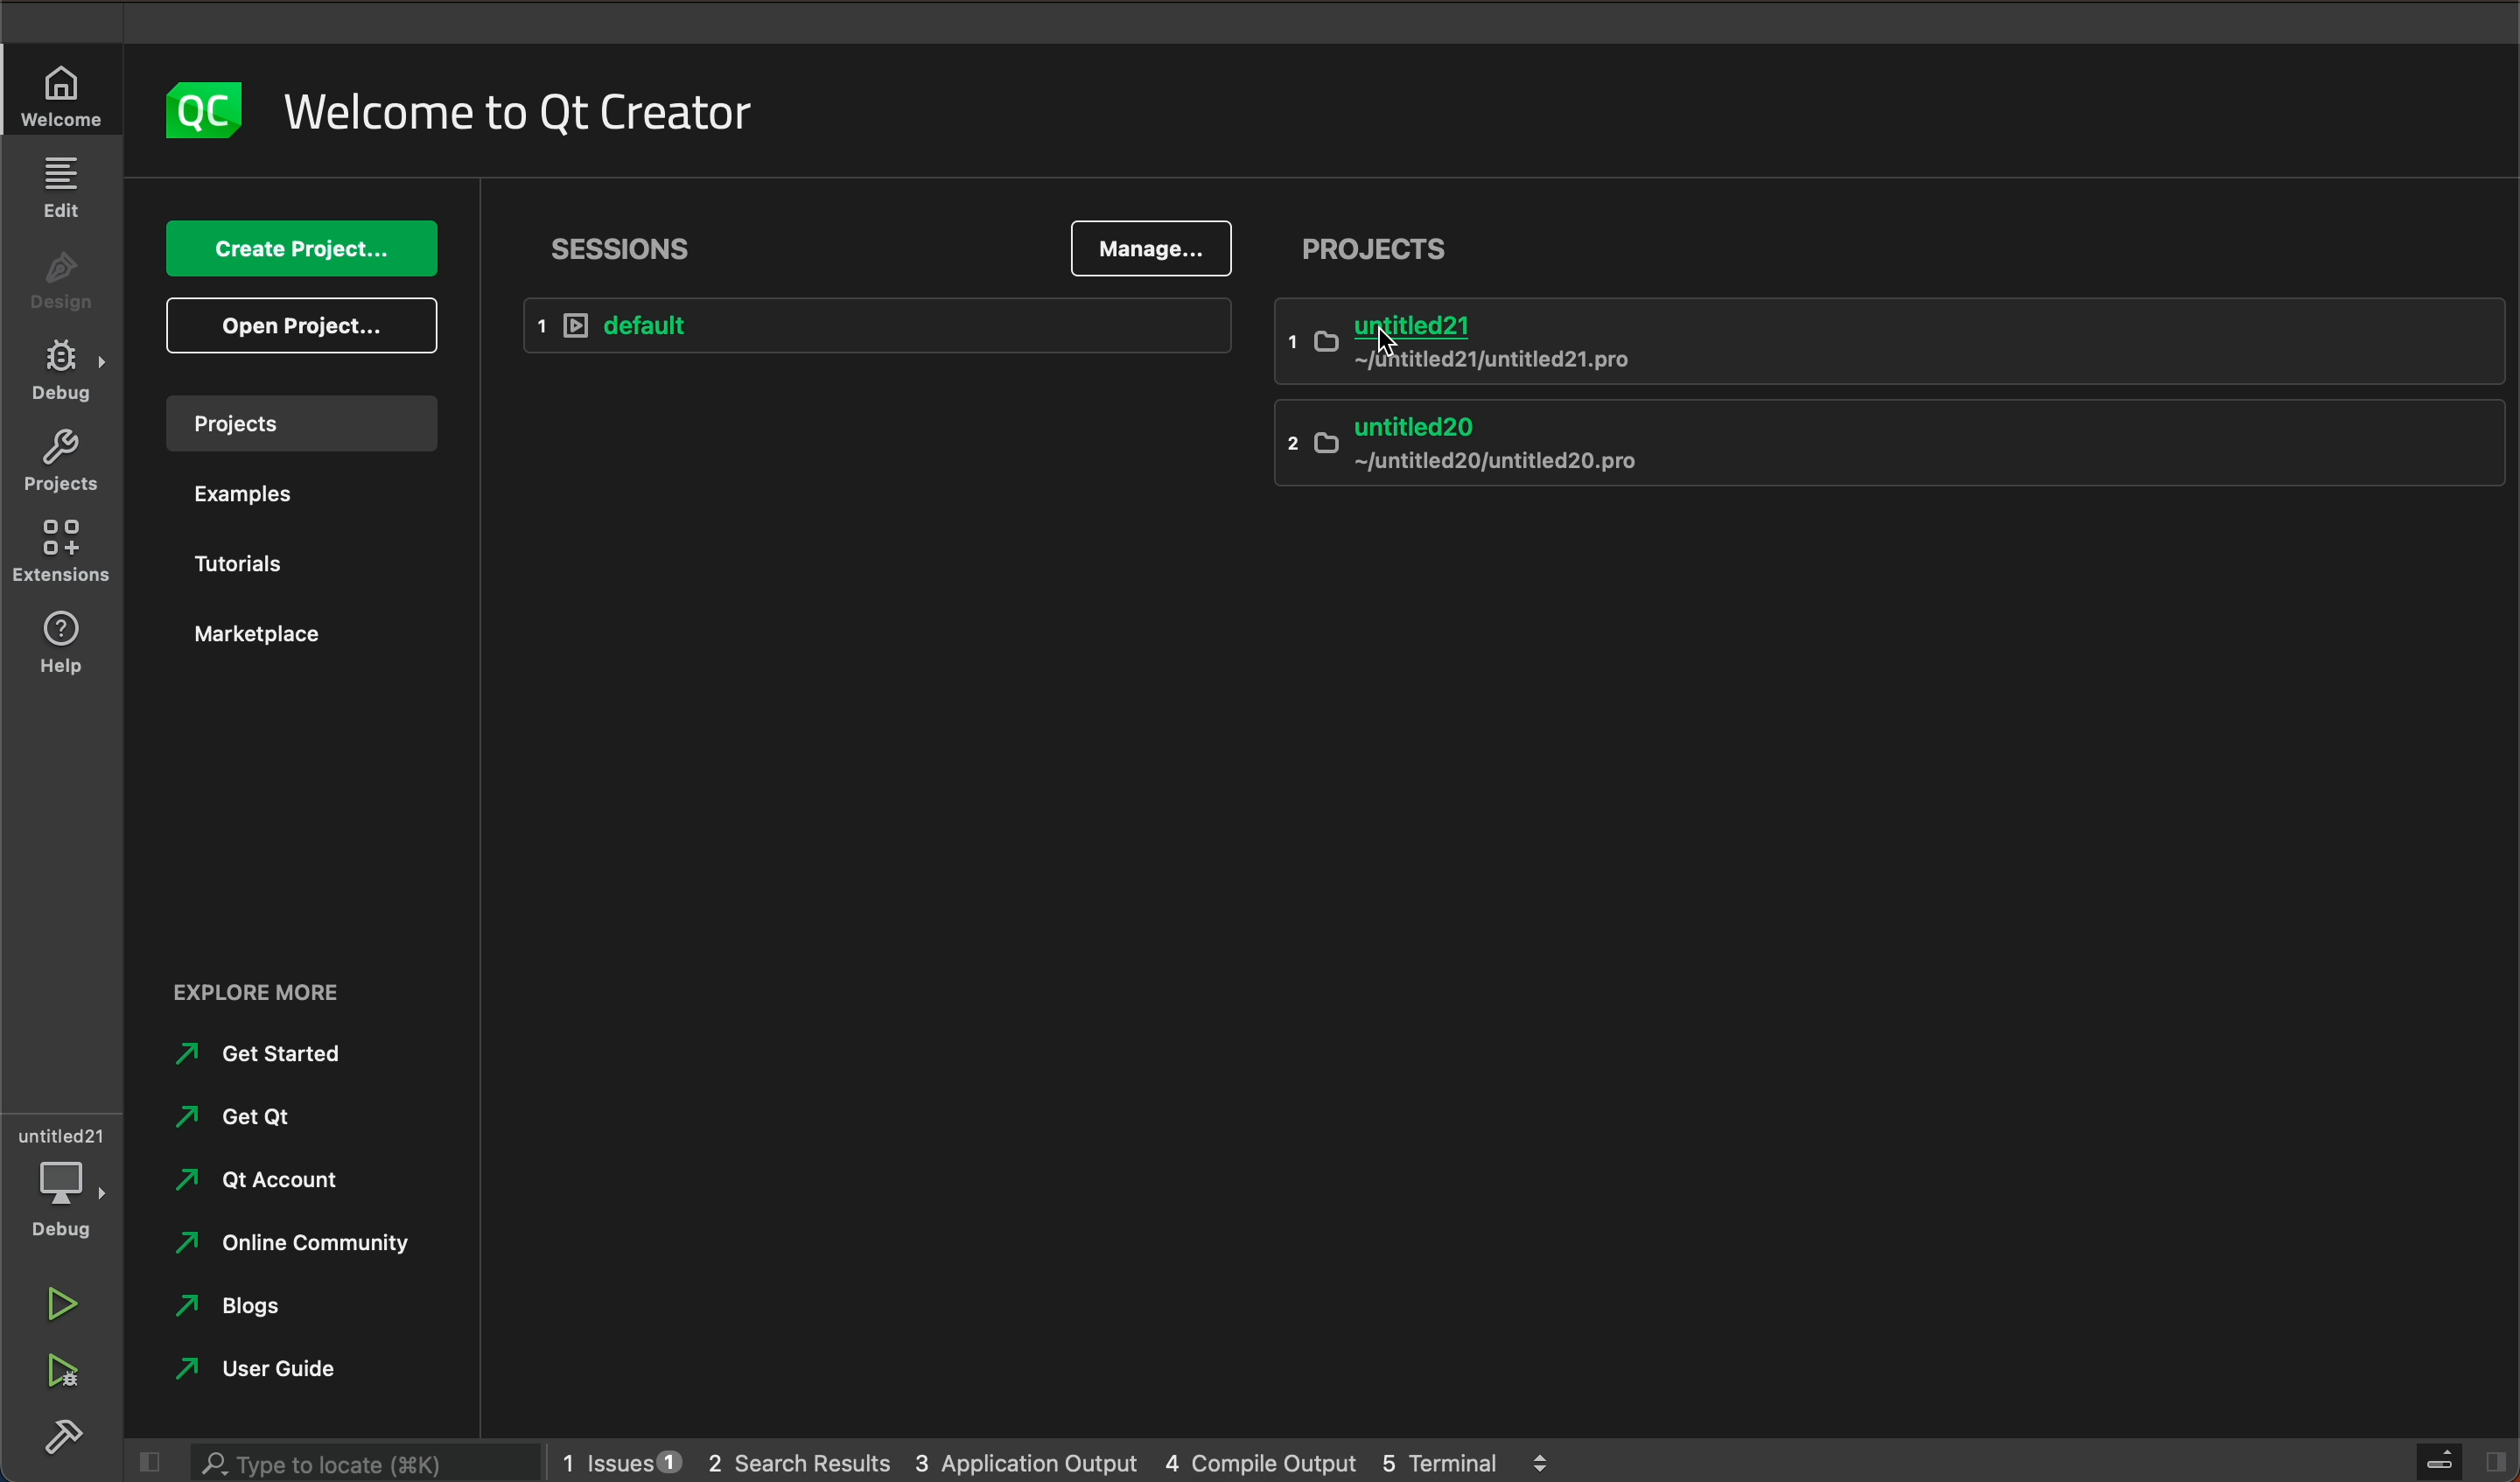 This screenshot has height=1482, width=2520. What do you see at coordinates (278, 1060) in the screenshot?
I see `get started` at bounding box center [278, 1060].